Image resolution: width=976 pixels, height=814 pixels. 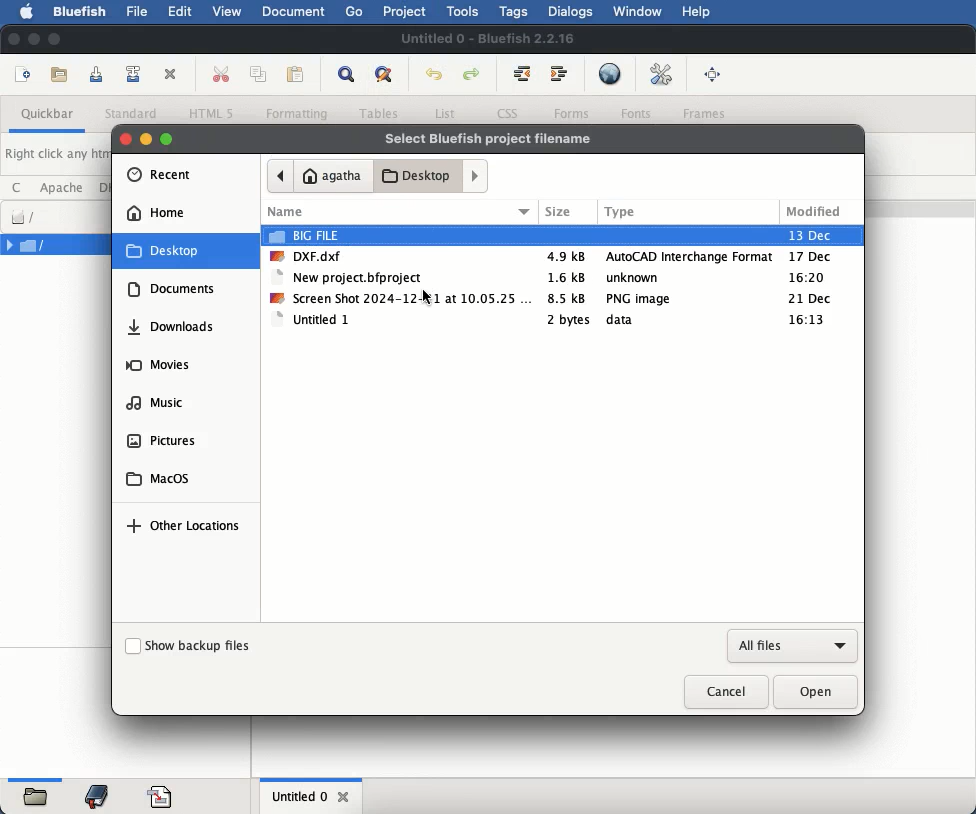 I want to click on document, so click(x=293, y=10).